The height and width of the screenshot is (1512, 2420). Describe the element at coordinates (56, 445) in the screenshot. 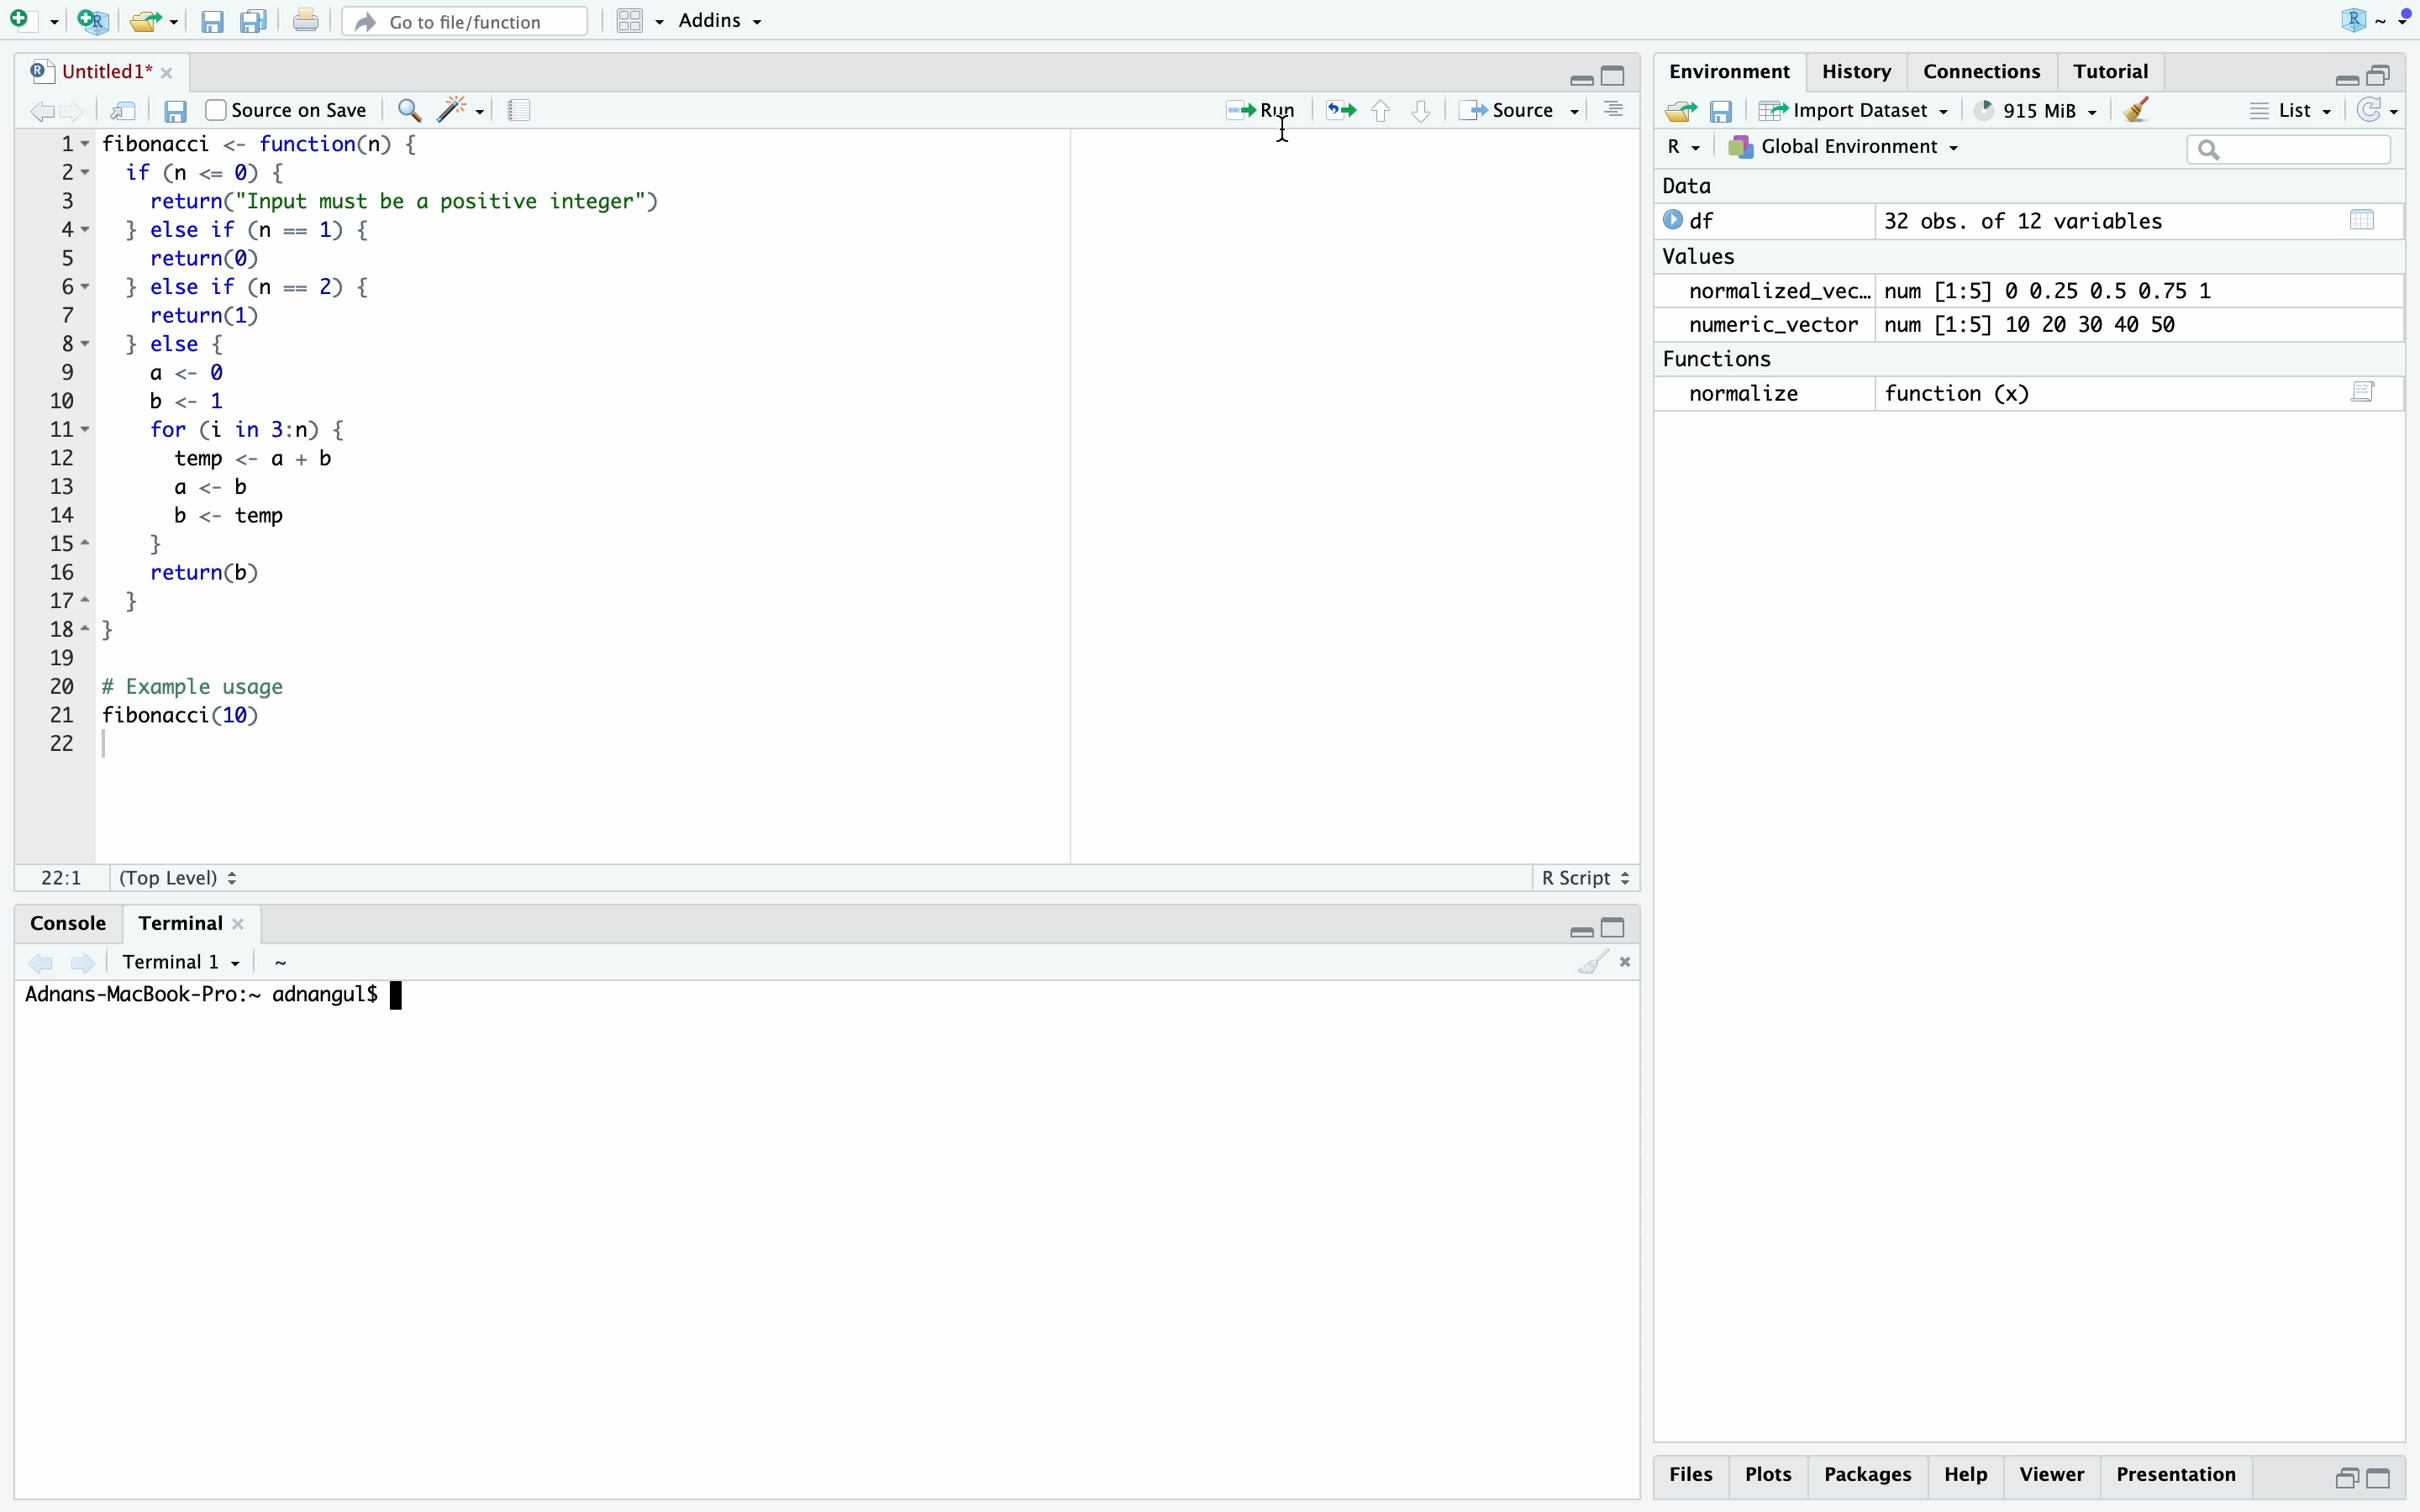

I see `serial numbers` at that location.